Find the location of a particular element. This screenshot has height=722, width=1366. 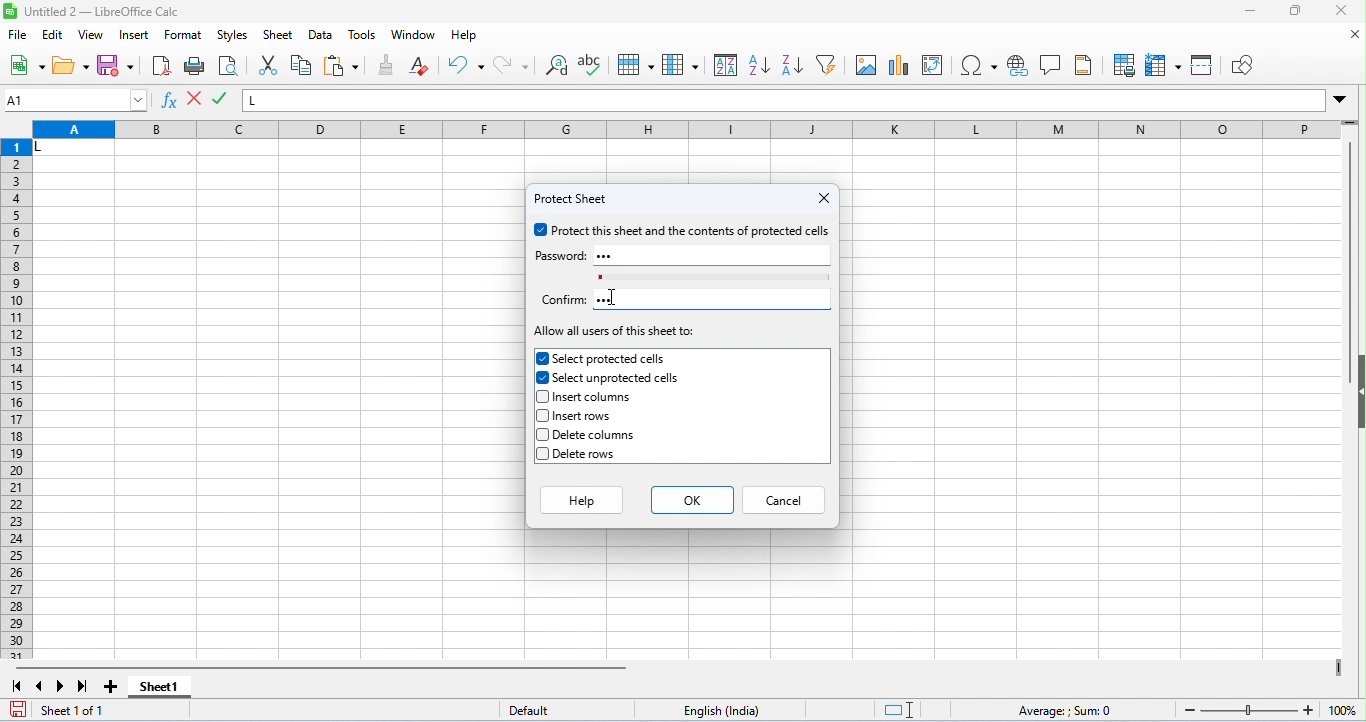

insert hyperlink is located at coordinates (1019, 66).